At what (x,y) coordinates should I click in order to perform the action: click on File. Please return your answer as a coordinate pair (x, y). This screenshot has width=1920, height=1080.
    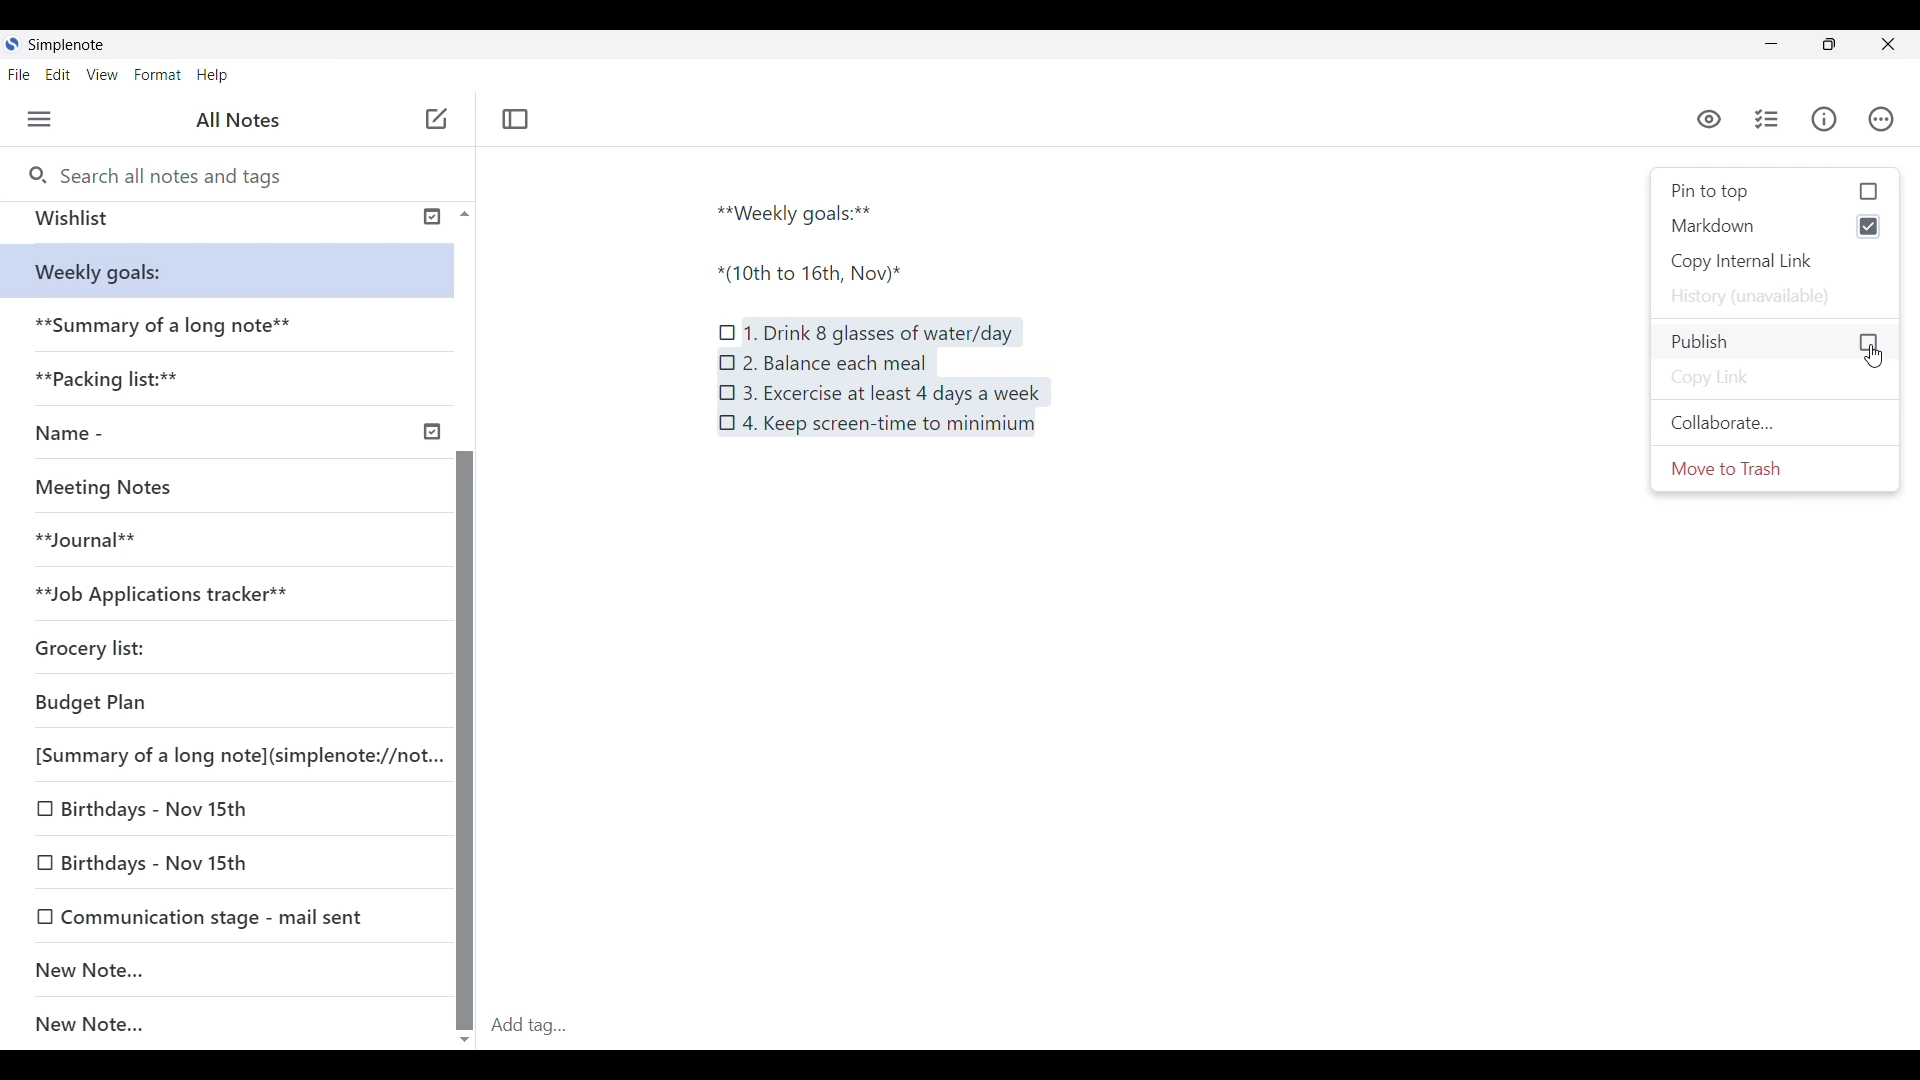
    Looking at the image, I should click on (23, 74).